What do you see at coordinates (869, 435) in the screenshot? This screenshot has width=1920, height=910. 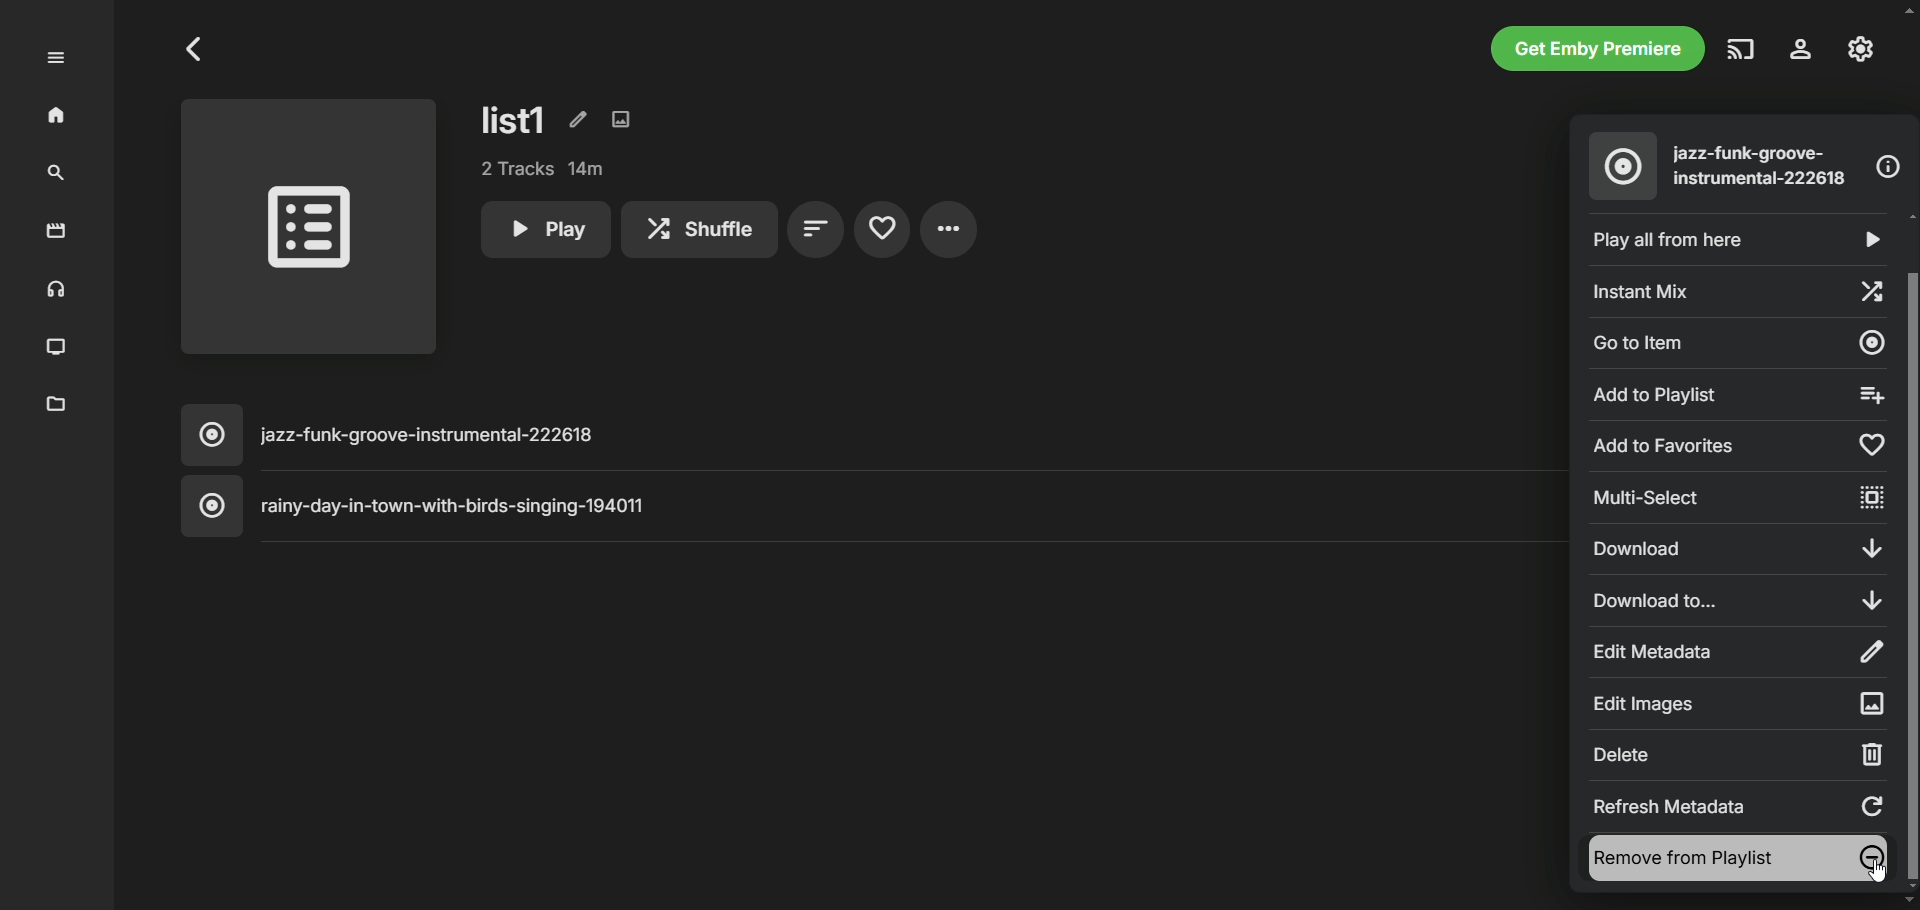 I see `music title` at bounding box center [869, 435].